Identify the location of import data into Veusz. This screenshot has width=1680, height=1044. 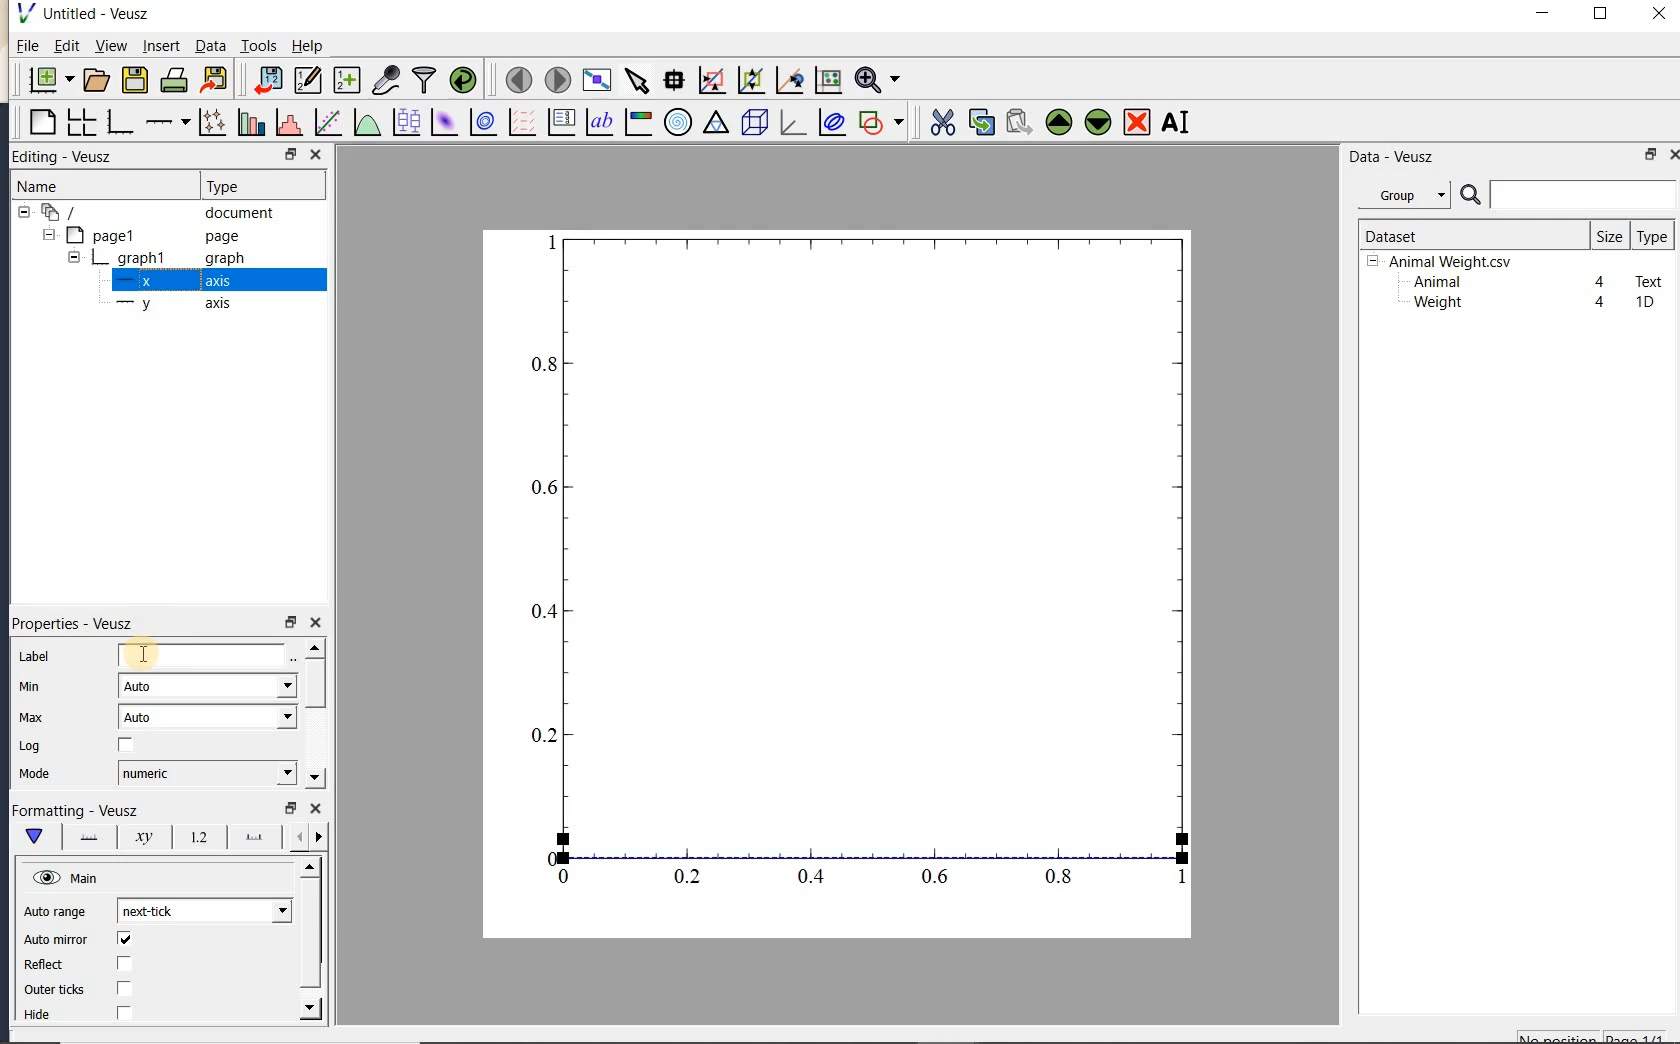
(268, 81).